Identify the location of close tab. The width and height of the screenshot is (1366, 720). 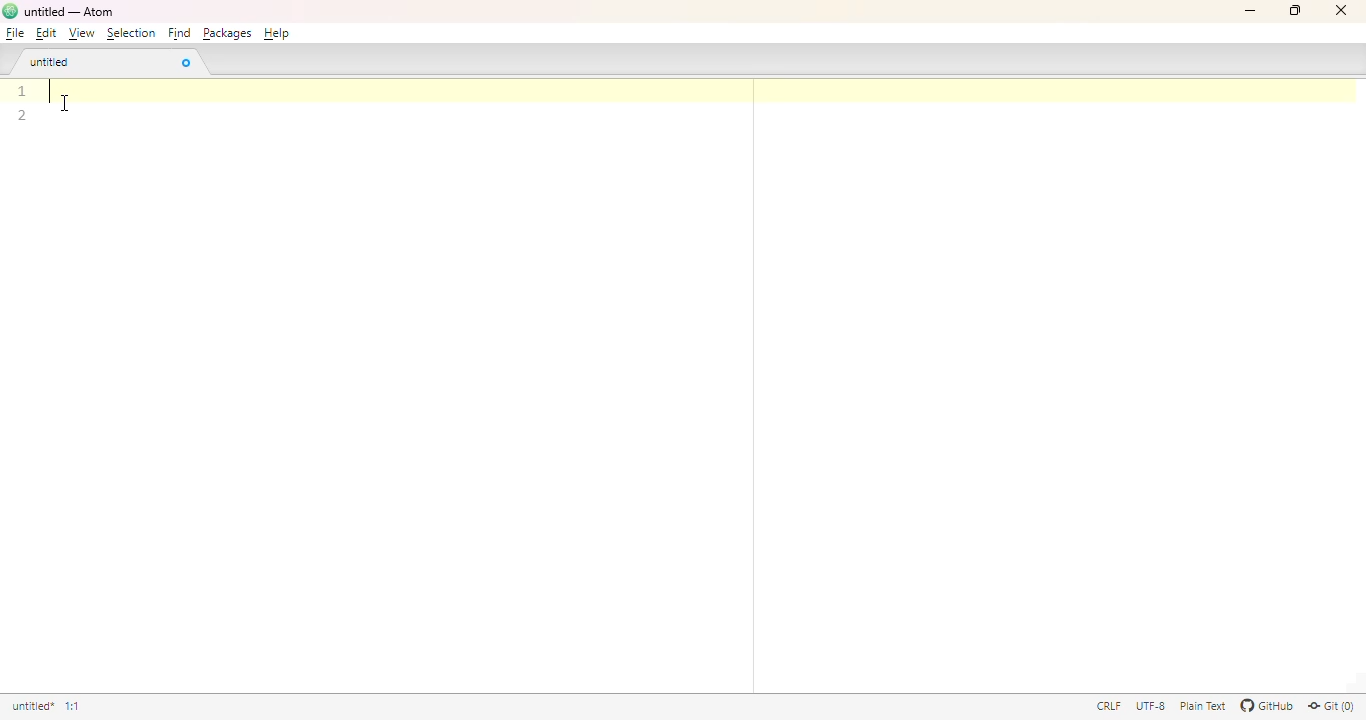
(185, 63).